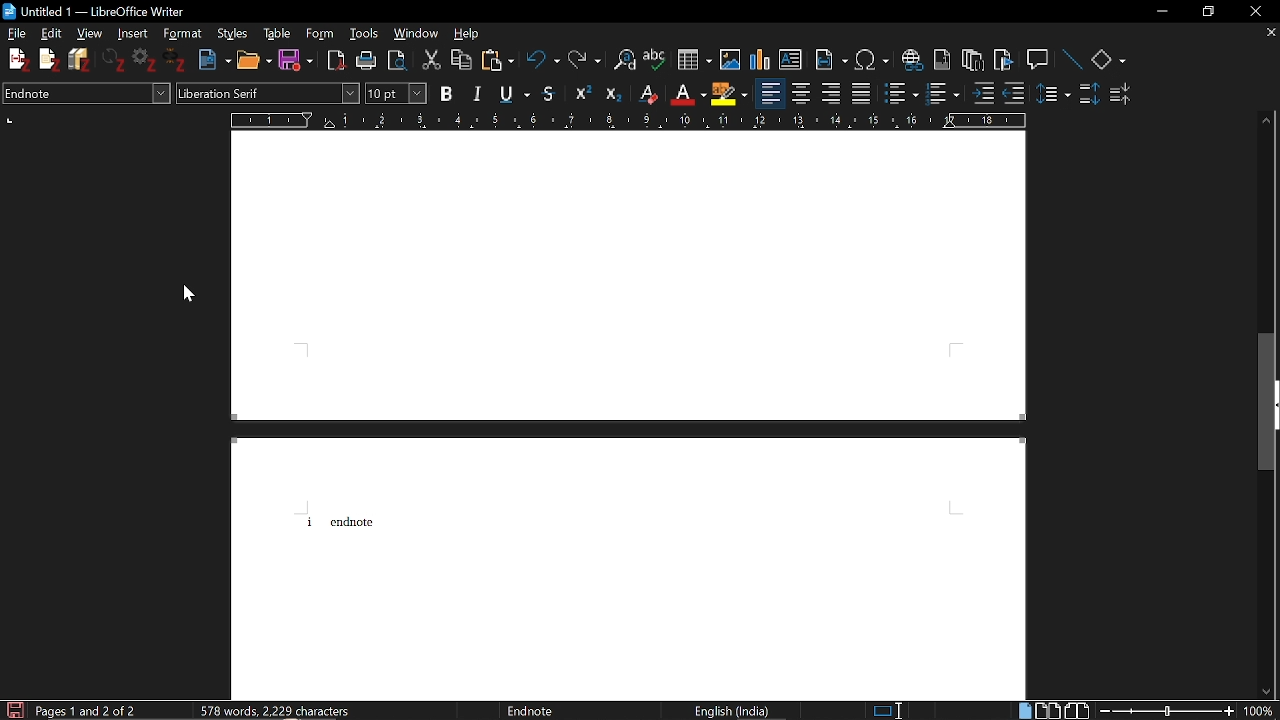 This screenshot has width=1280, height=720. Describe the element at coordinates (1261, 711) in the screenshot. I see `Current Zoom` at that location.